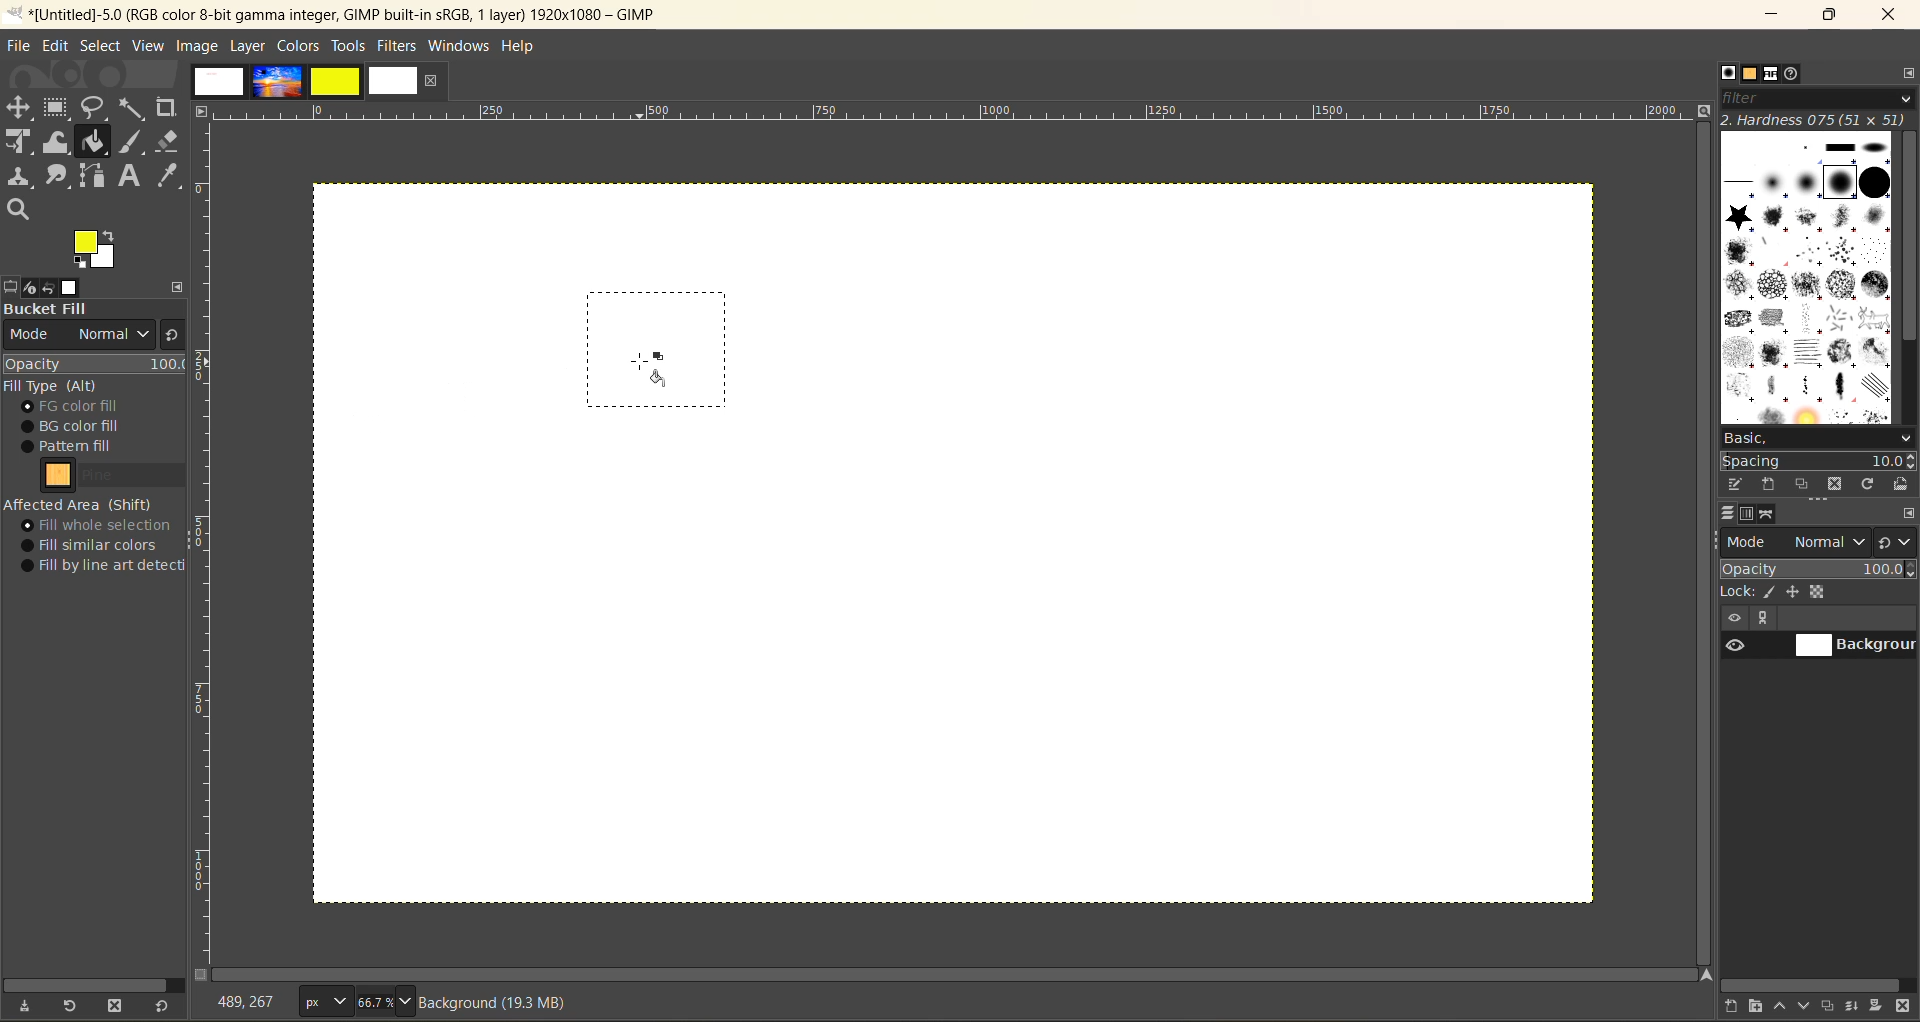 Image resolution: width=1920 pixels, height=1022 pixels. Describe the element at coordinates (1831, 1004) in the screenshot. I see `create a duplicate layer` at that location.